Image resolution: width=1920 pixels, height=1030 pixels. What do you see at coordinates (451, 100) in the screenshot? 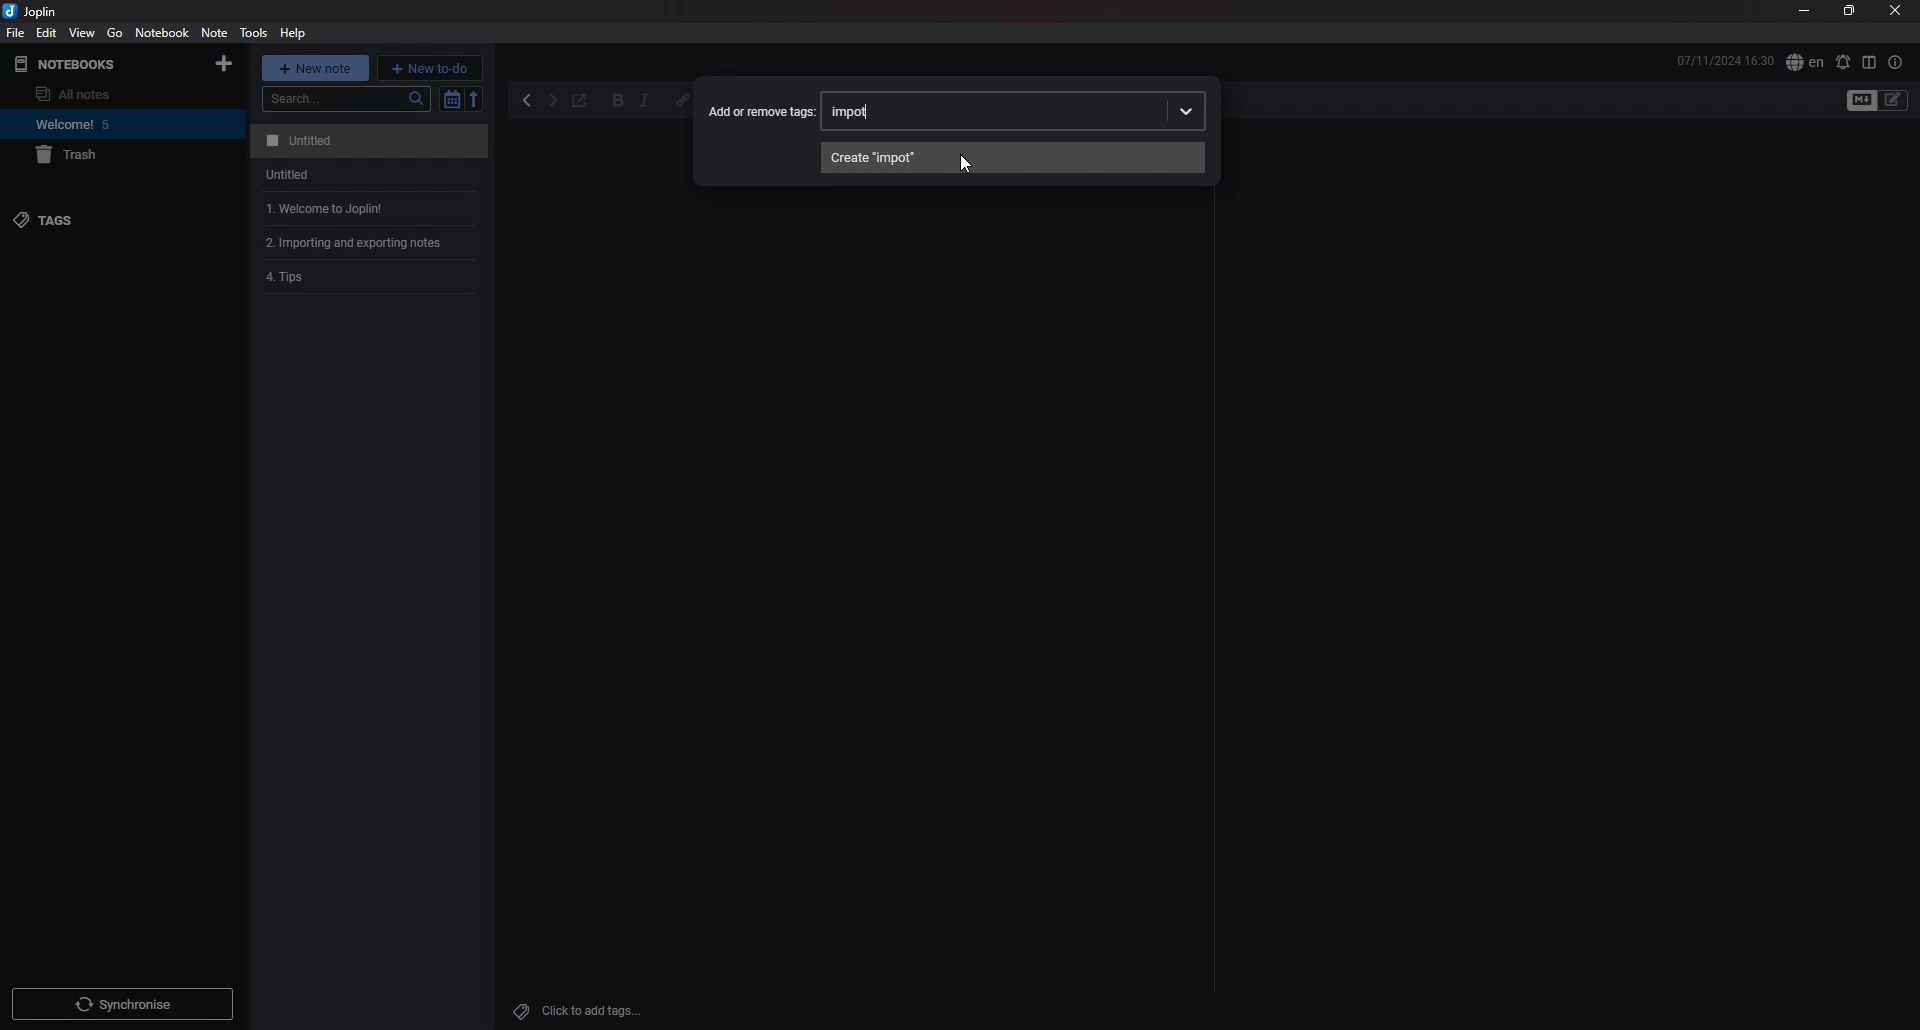
I see `toggle sort order` at bounding box center [451, 100].